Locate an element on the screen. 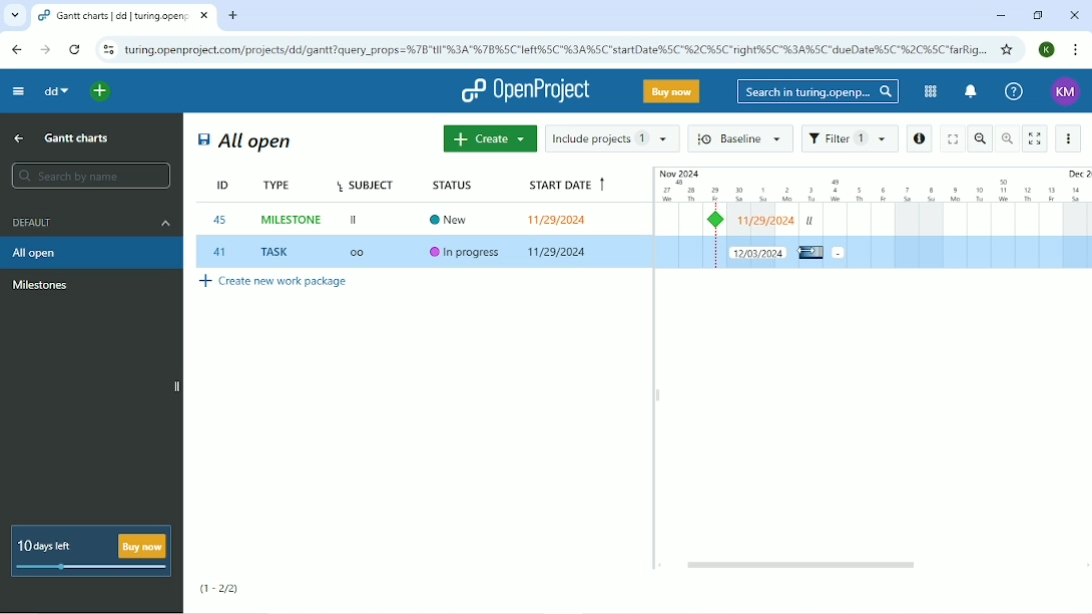  Up is located at coordinates (18, 140).